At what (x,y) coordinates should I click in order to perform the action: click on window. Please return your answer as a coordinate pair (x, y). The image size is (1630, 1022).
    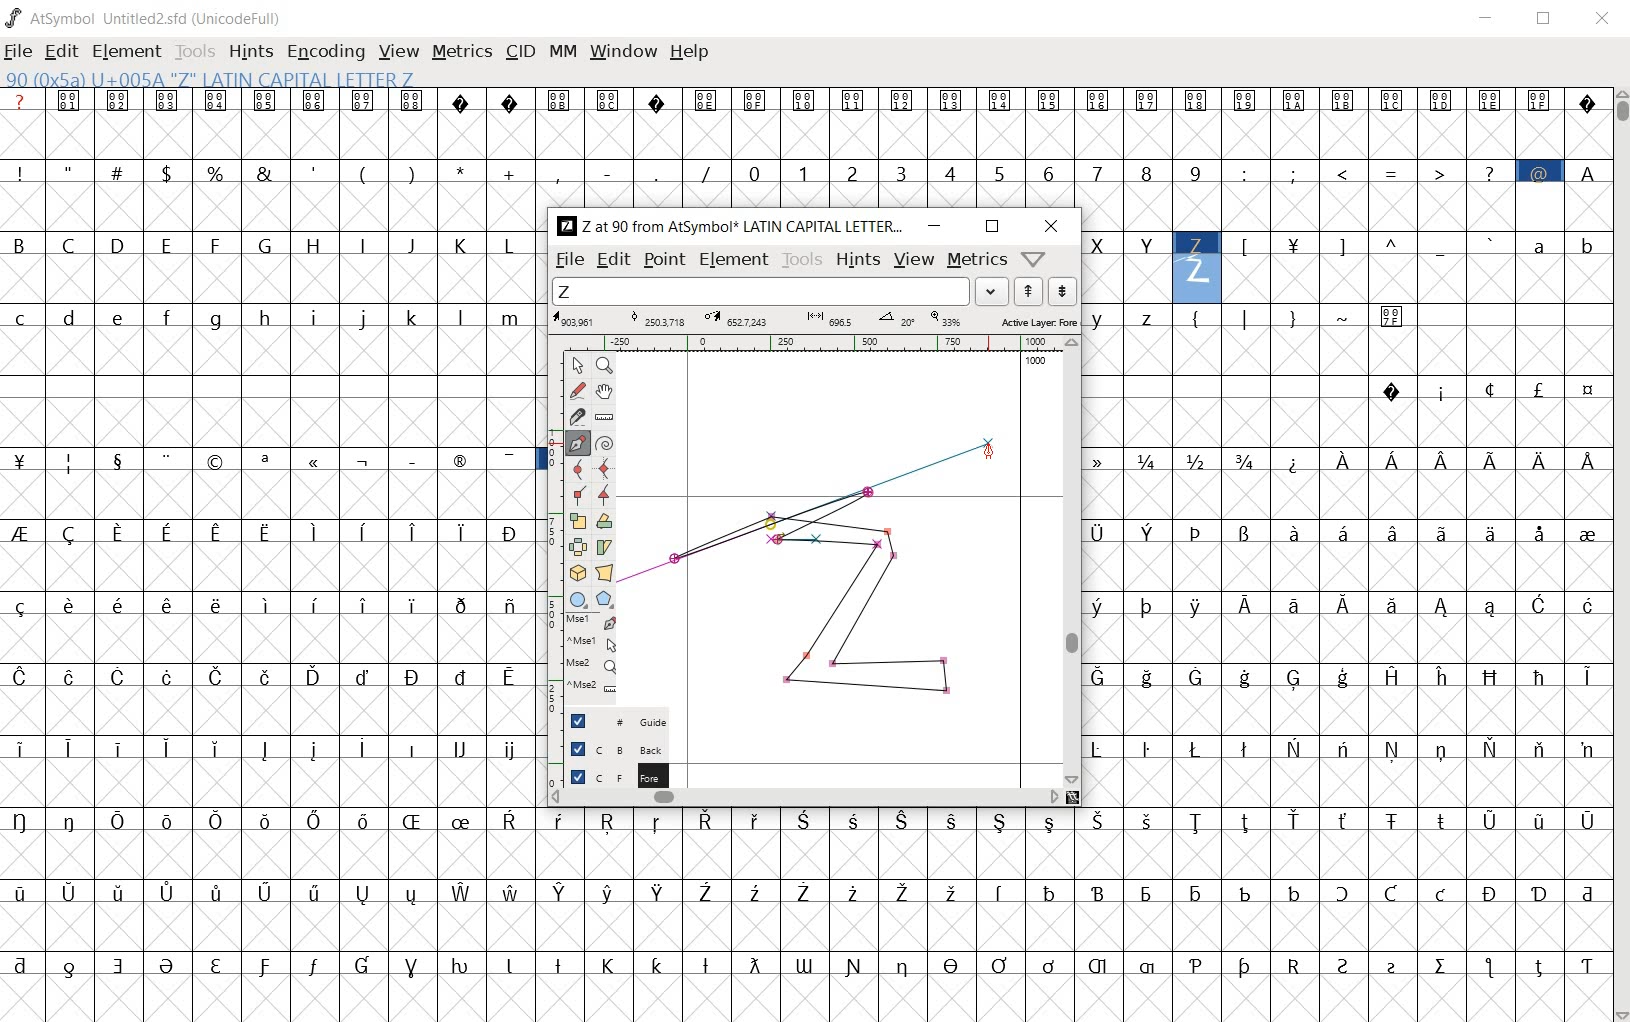
    Looking at the image, I should click on (623, 52).